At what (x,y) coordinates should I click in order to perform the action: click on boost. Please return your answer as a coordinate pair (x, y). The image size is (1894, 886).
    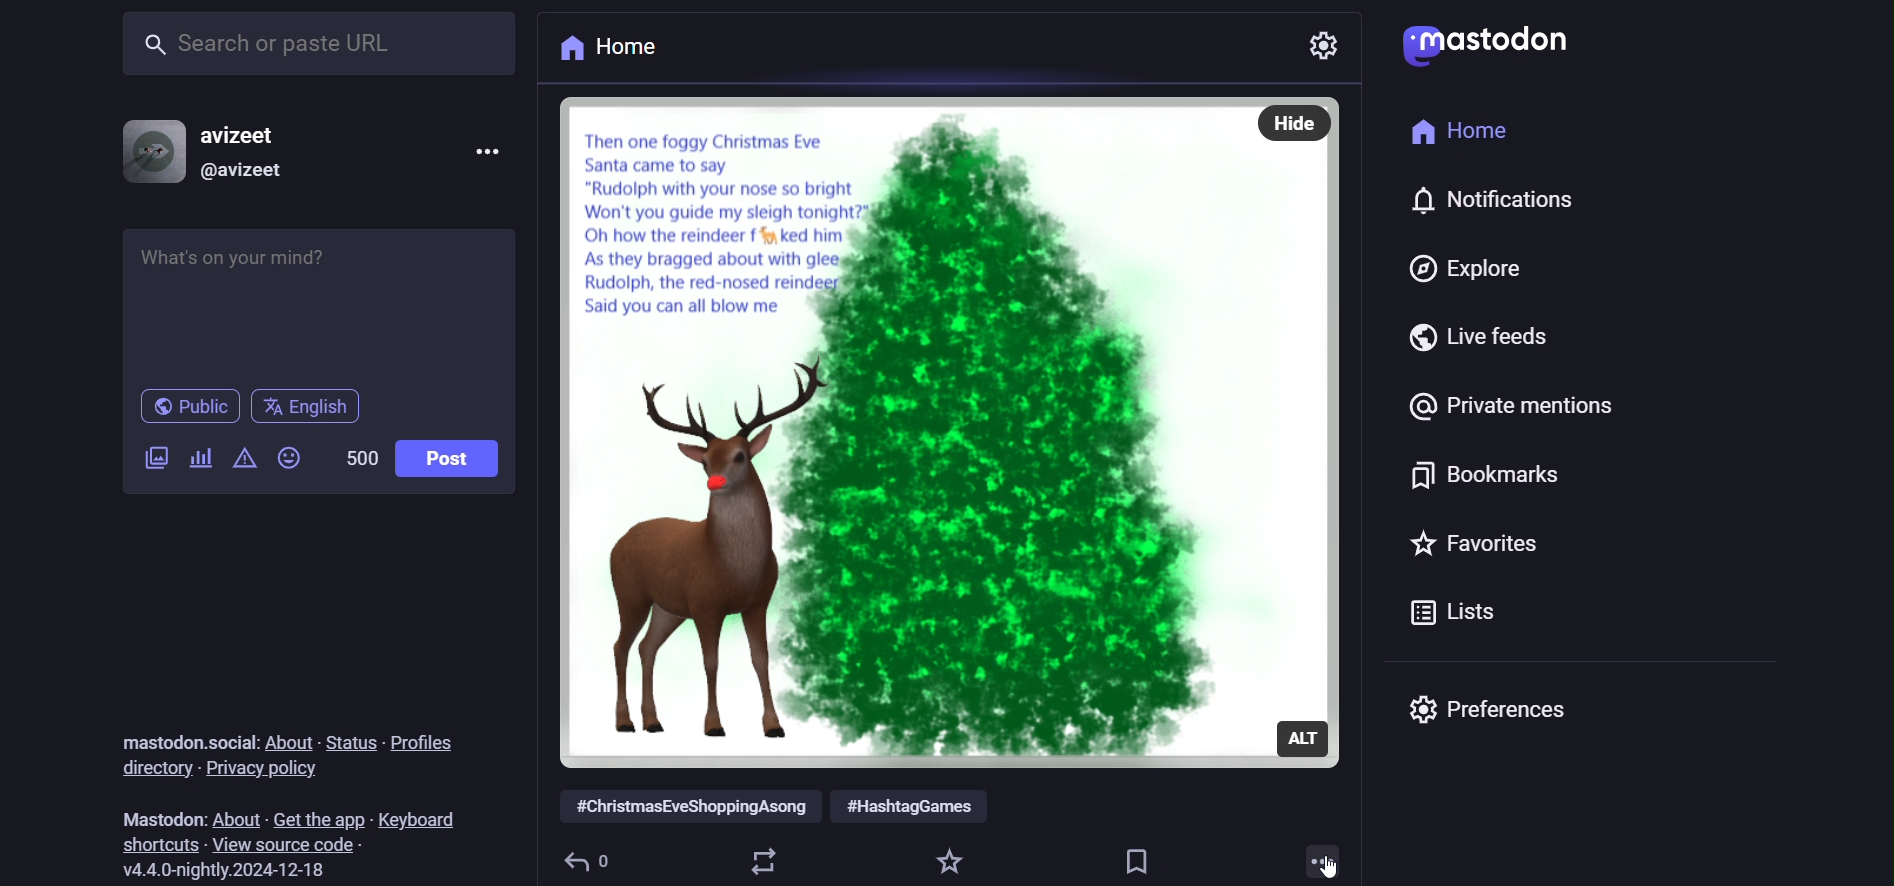
    Looking at the image, I should click on (765, 859).